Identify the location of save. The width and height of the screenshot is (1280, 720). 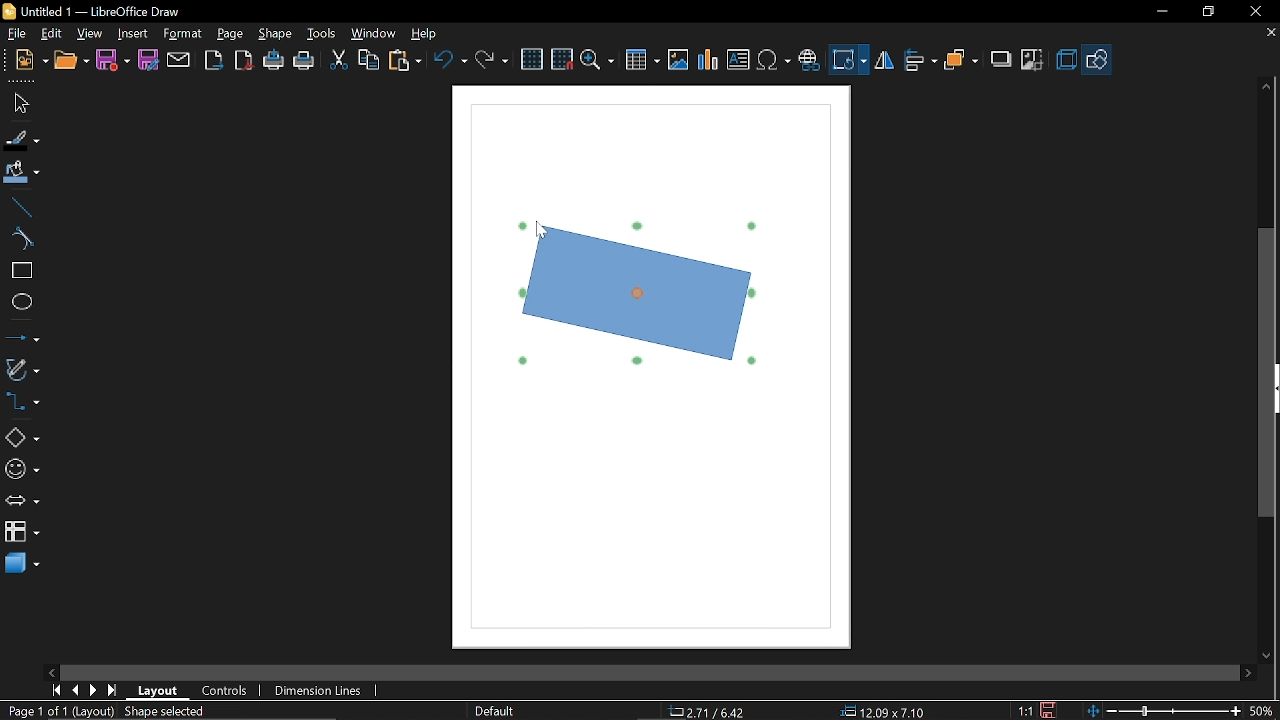
(1051, 709).